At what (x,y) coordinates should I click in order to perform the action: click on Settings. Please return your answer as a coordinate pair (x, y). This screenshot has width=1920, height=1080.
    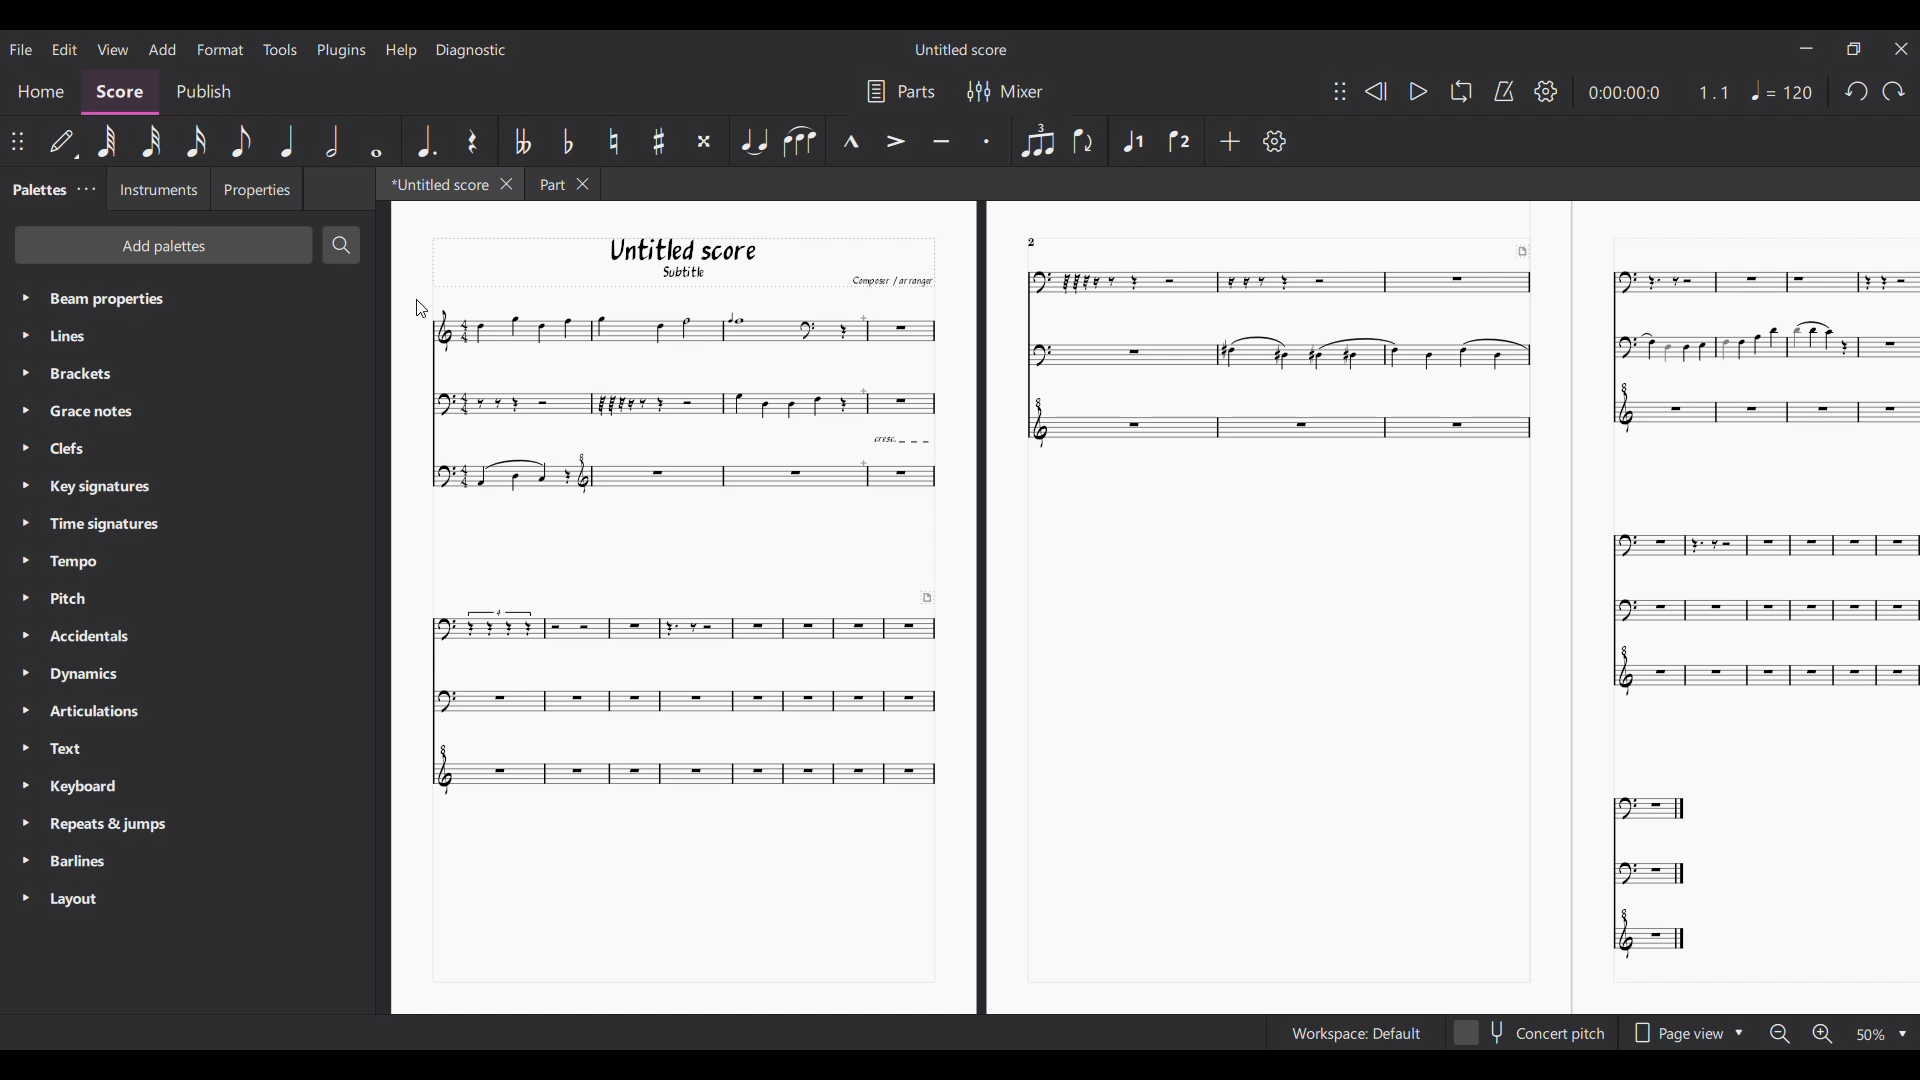
    Looking at the image, I should click on (1547, 91).